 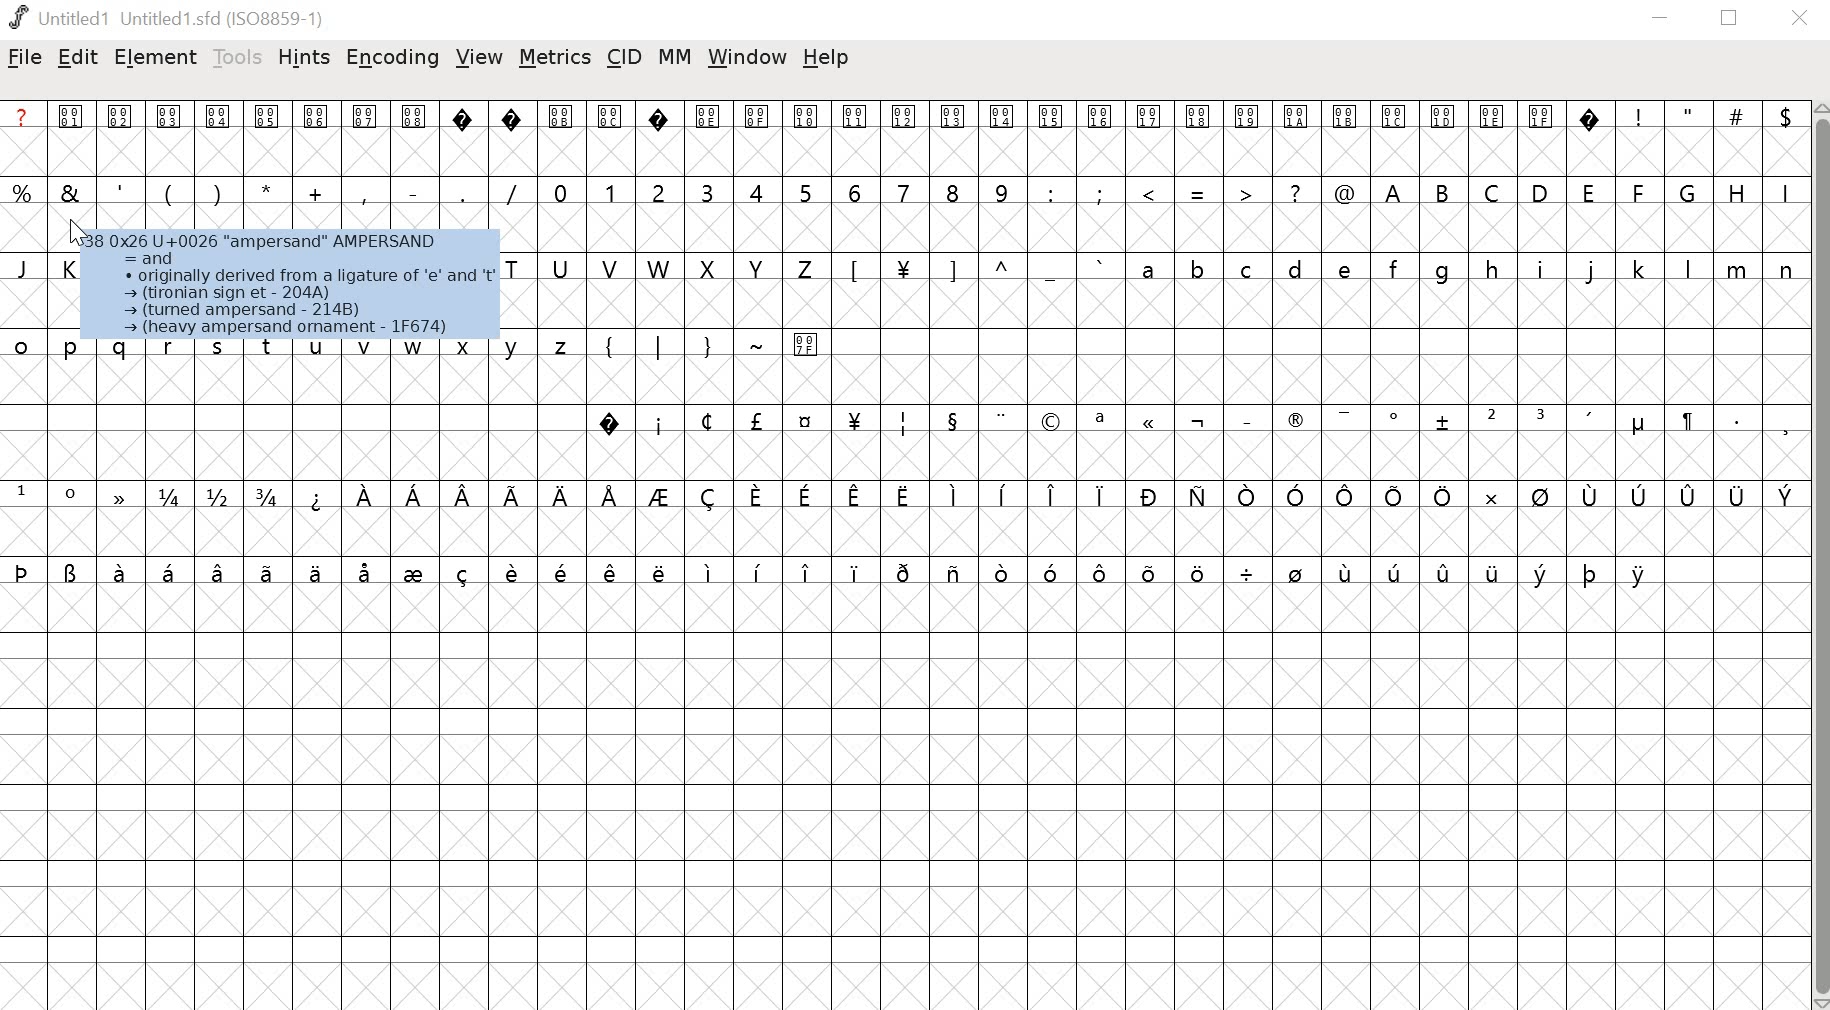 What do you see at coordinates (26, 57) in the screenshot?
I see `file` at bounding box center [26, 57].